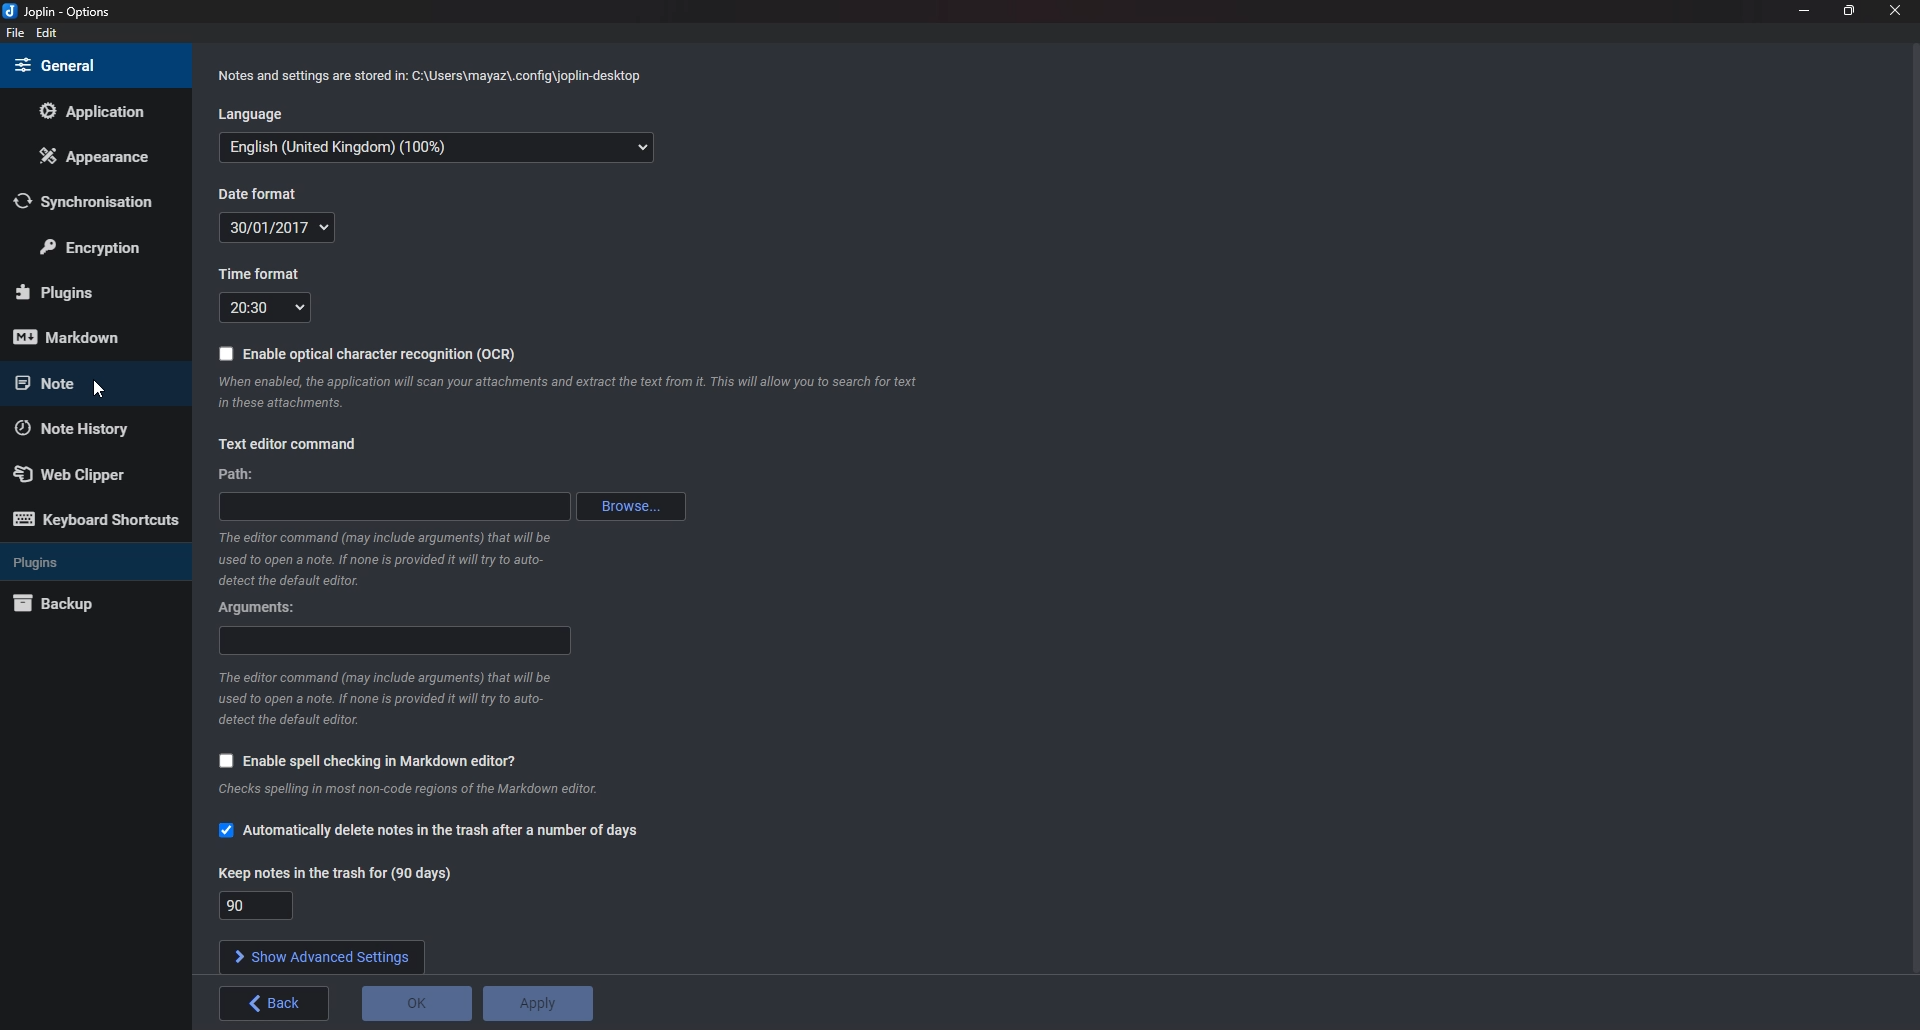 This screenshot has width=1920, height=1030. What do you see at coordinates (93, 66) in the screenshot?
I see `General` at bounding box center [93, 66].